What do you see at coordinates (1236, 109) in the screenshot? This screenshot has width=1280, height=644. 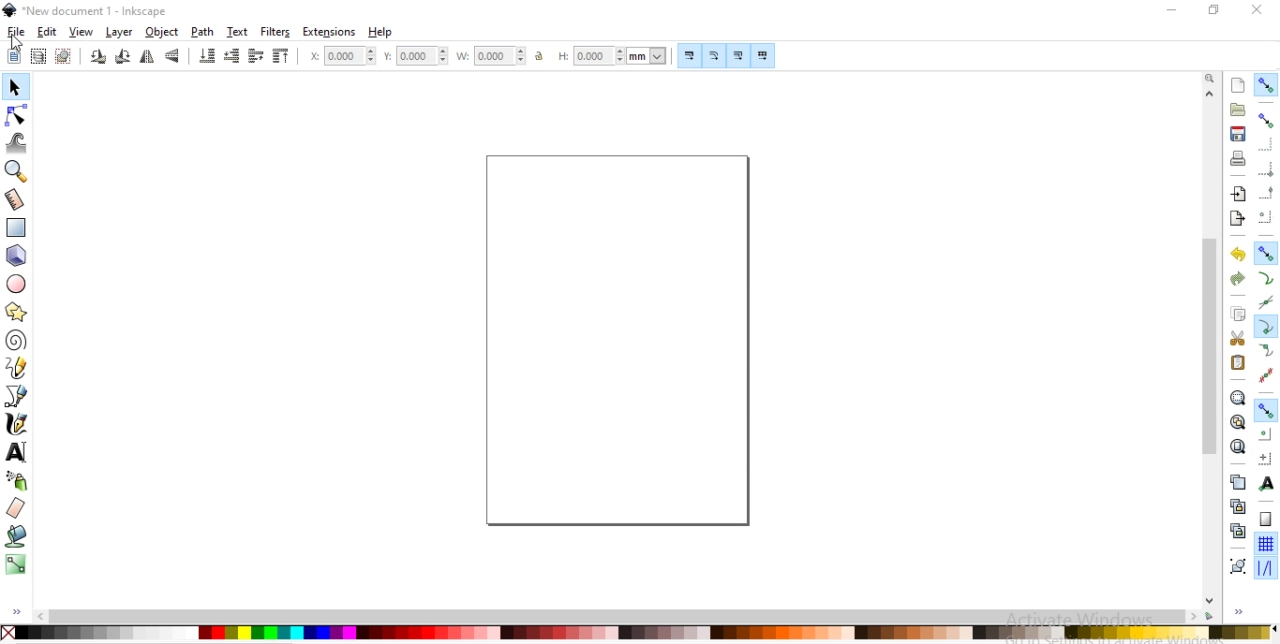 I see `open a document` at bounding box center [1236, 109].